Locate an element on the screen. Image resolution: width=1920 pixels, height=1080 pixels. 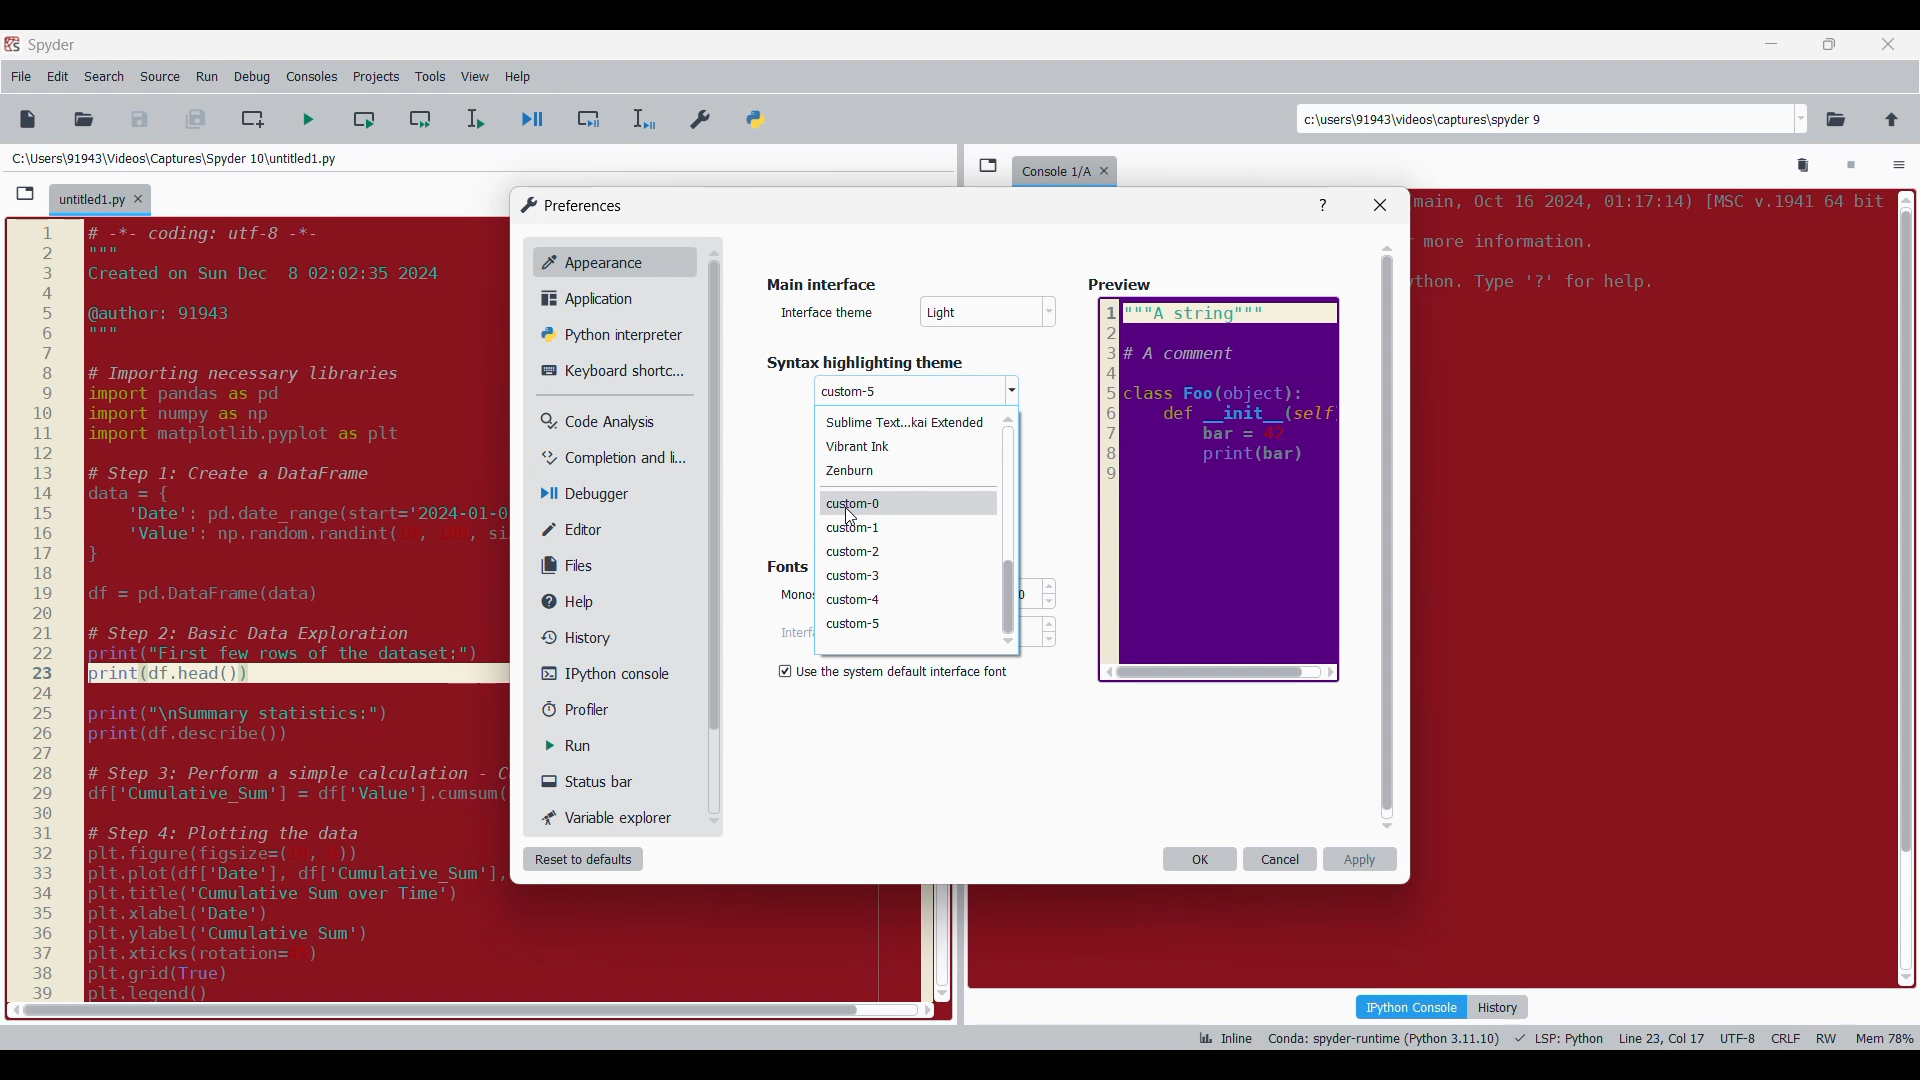
Completion and linting is located at coordinates (601, 458).